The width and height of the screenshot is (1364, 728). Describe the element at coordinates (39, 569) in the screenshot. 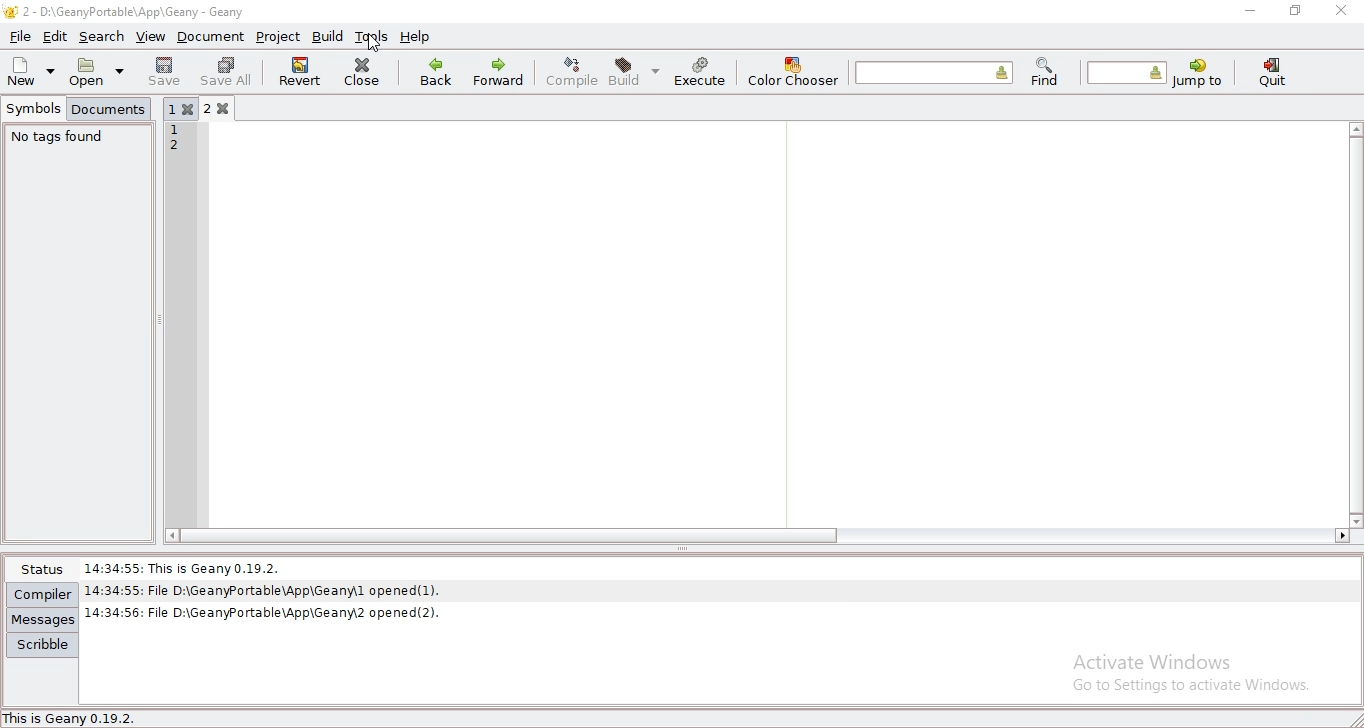

I see `status` at that location.